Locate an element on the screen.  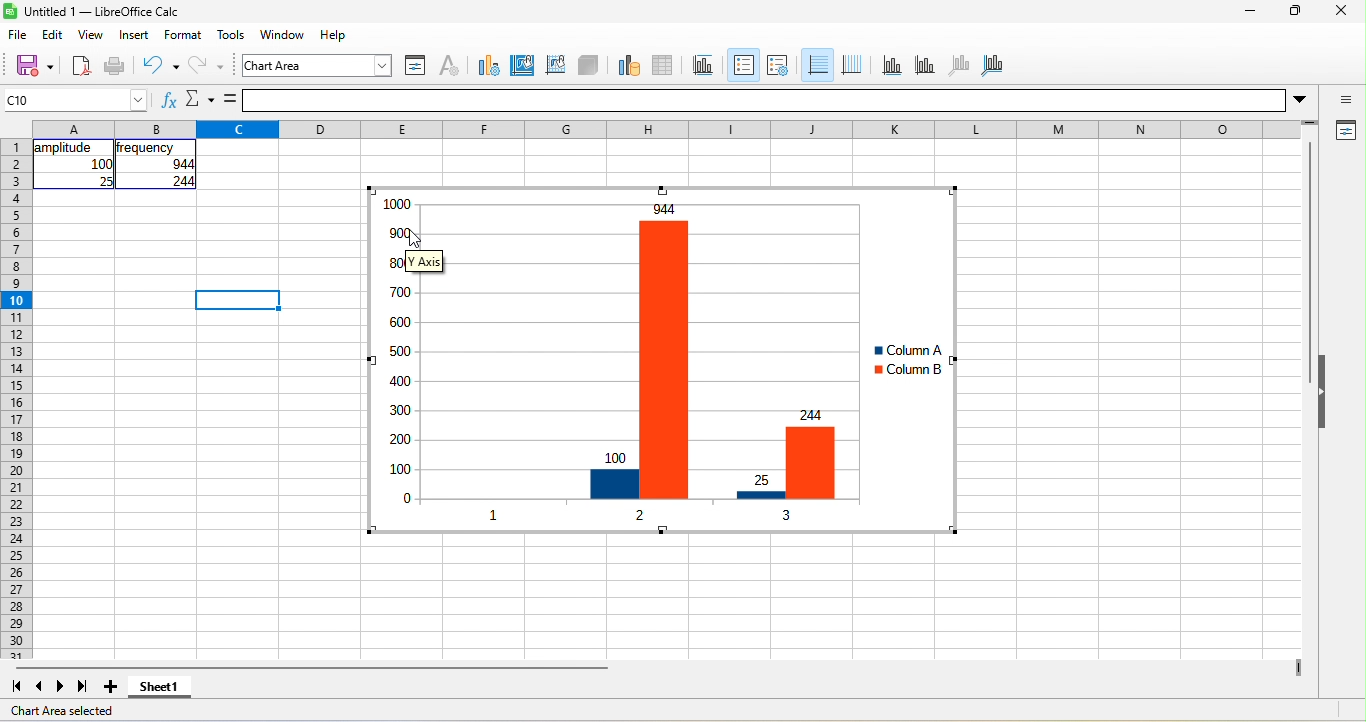
horizontal scroll bar is located at coordinates (311, 668).